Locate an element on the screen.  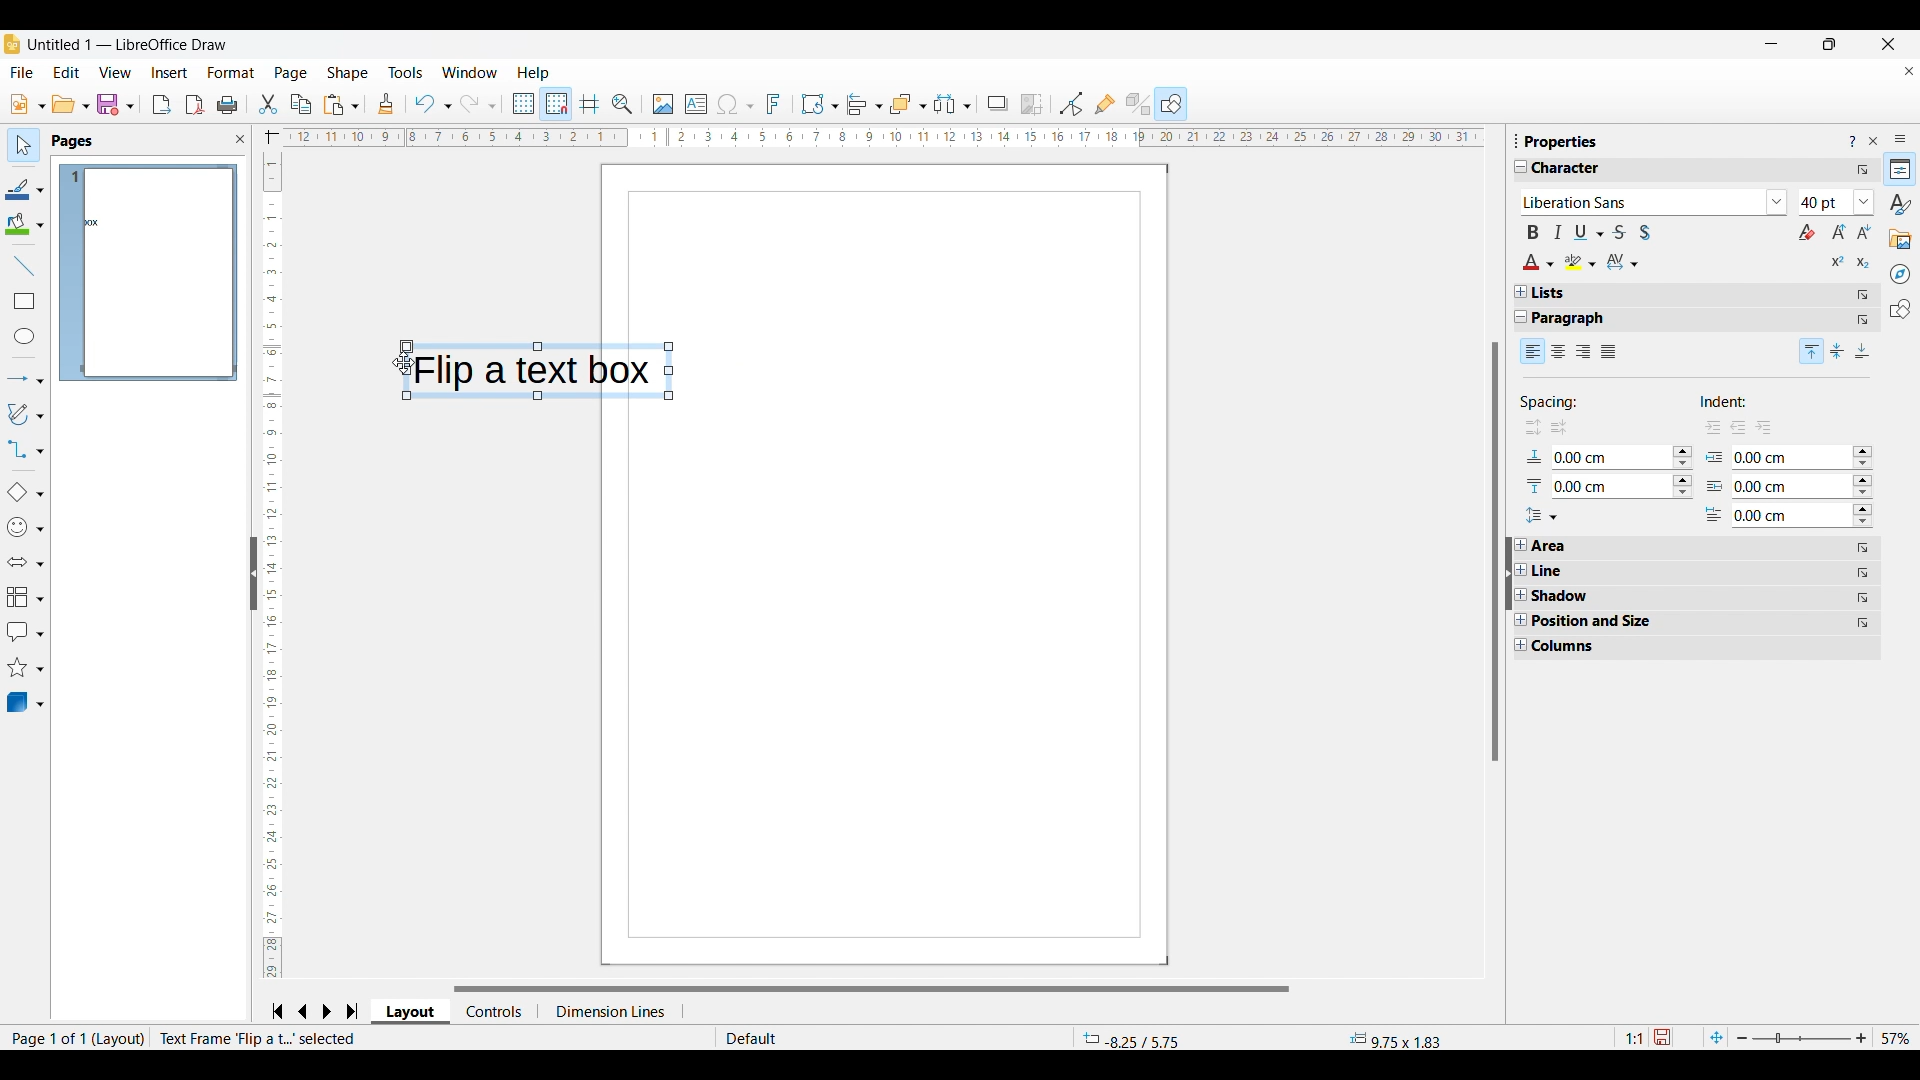
Zoom and pan is located at coordinates (623, 105).